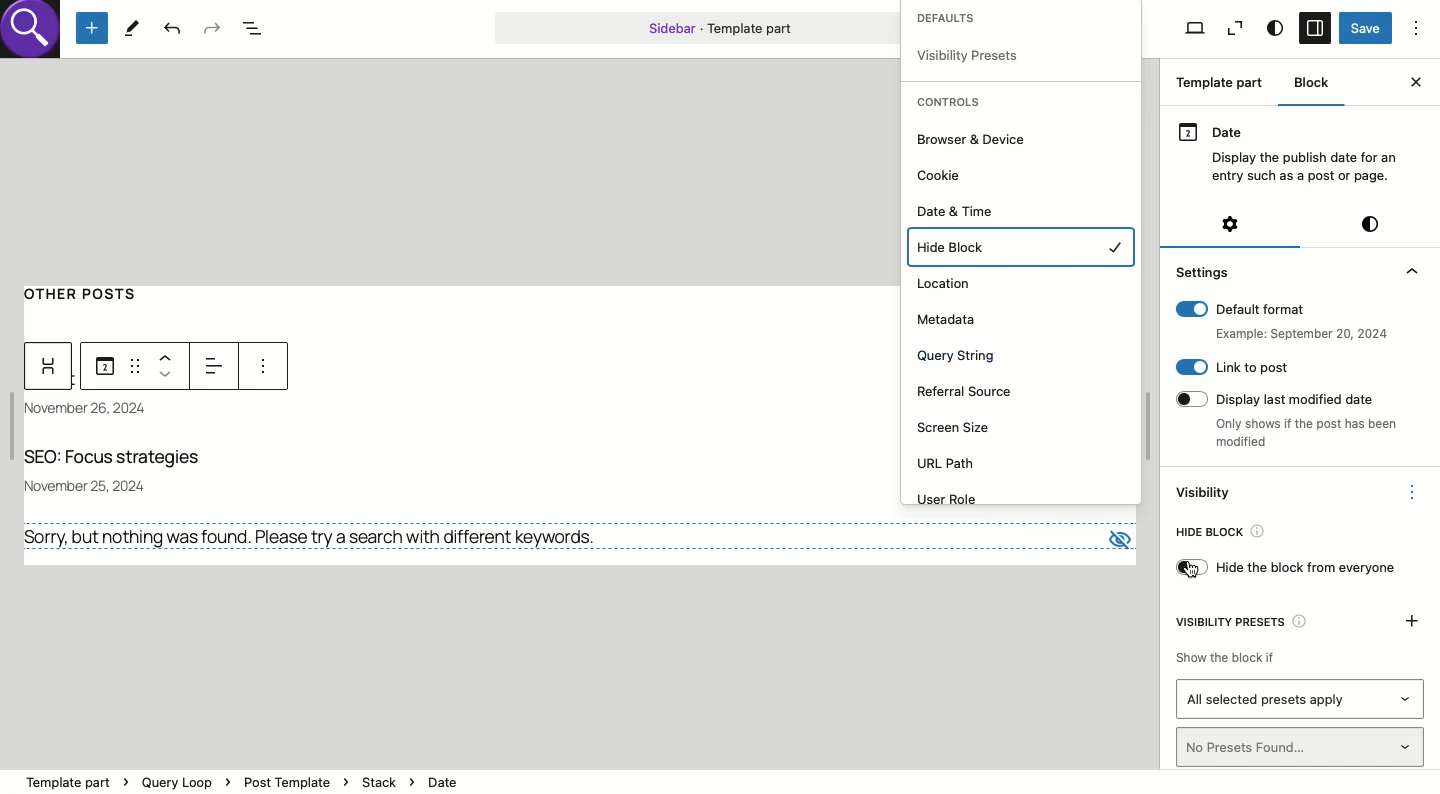 Image resolution: width=1440 pixels, height=794 pixels. What do you see at coordinates (949, 465) in the screenshot?
I see `URL path` at bounding box center [949, 465].